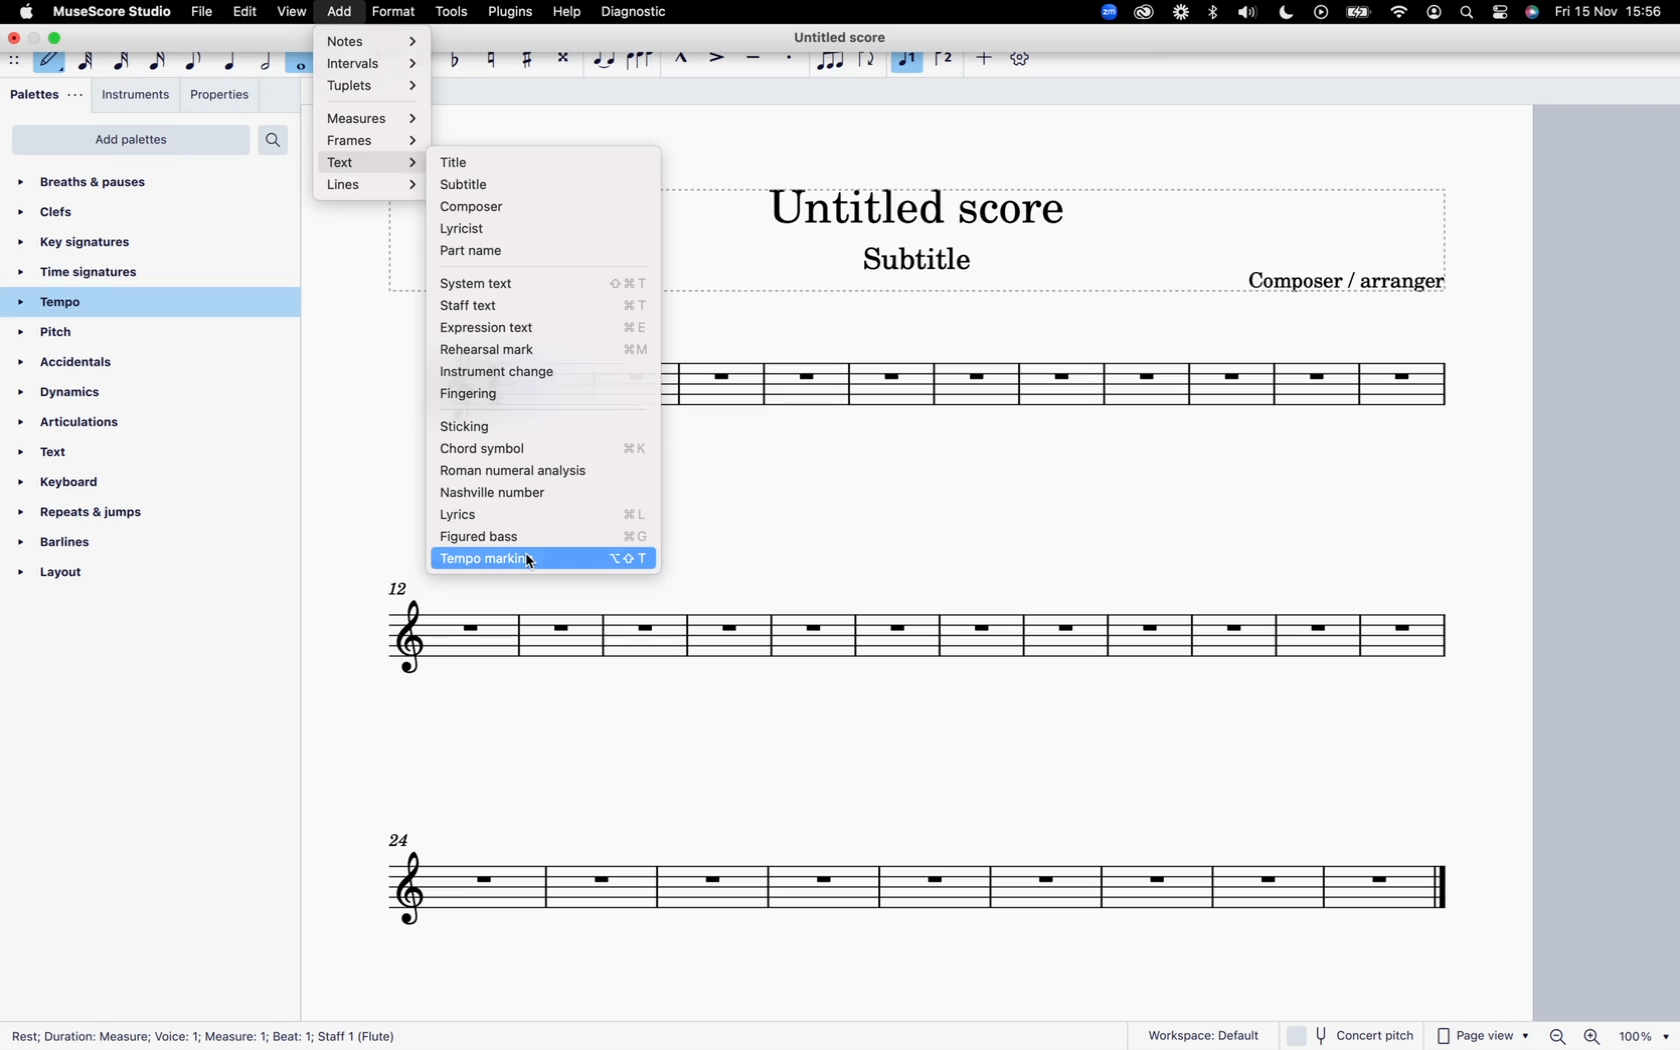  What do you see at coordinates (121, 181) in the screenshot?
I see `breaths & pauses` at bounding box center [121, 181].